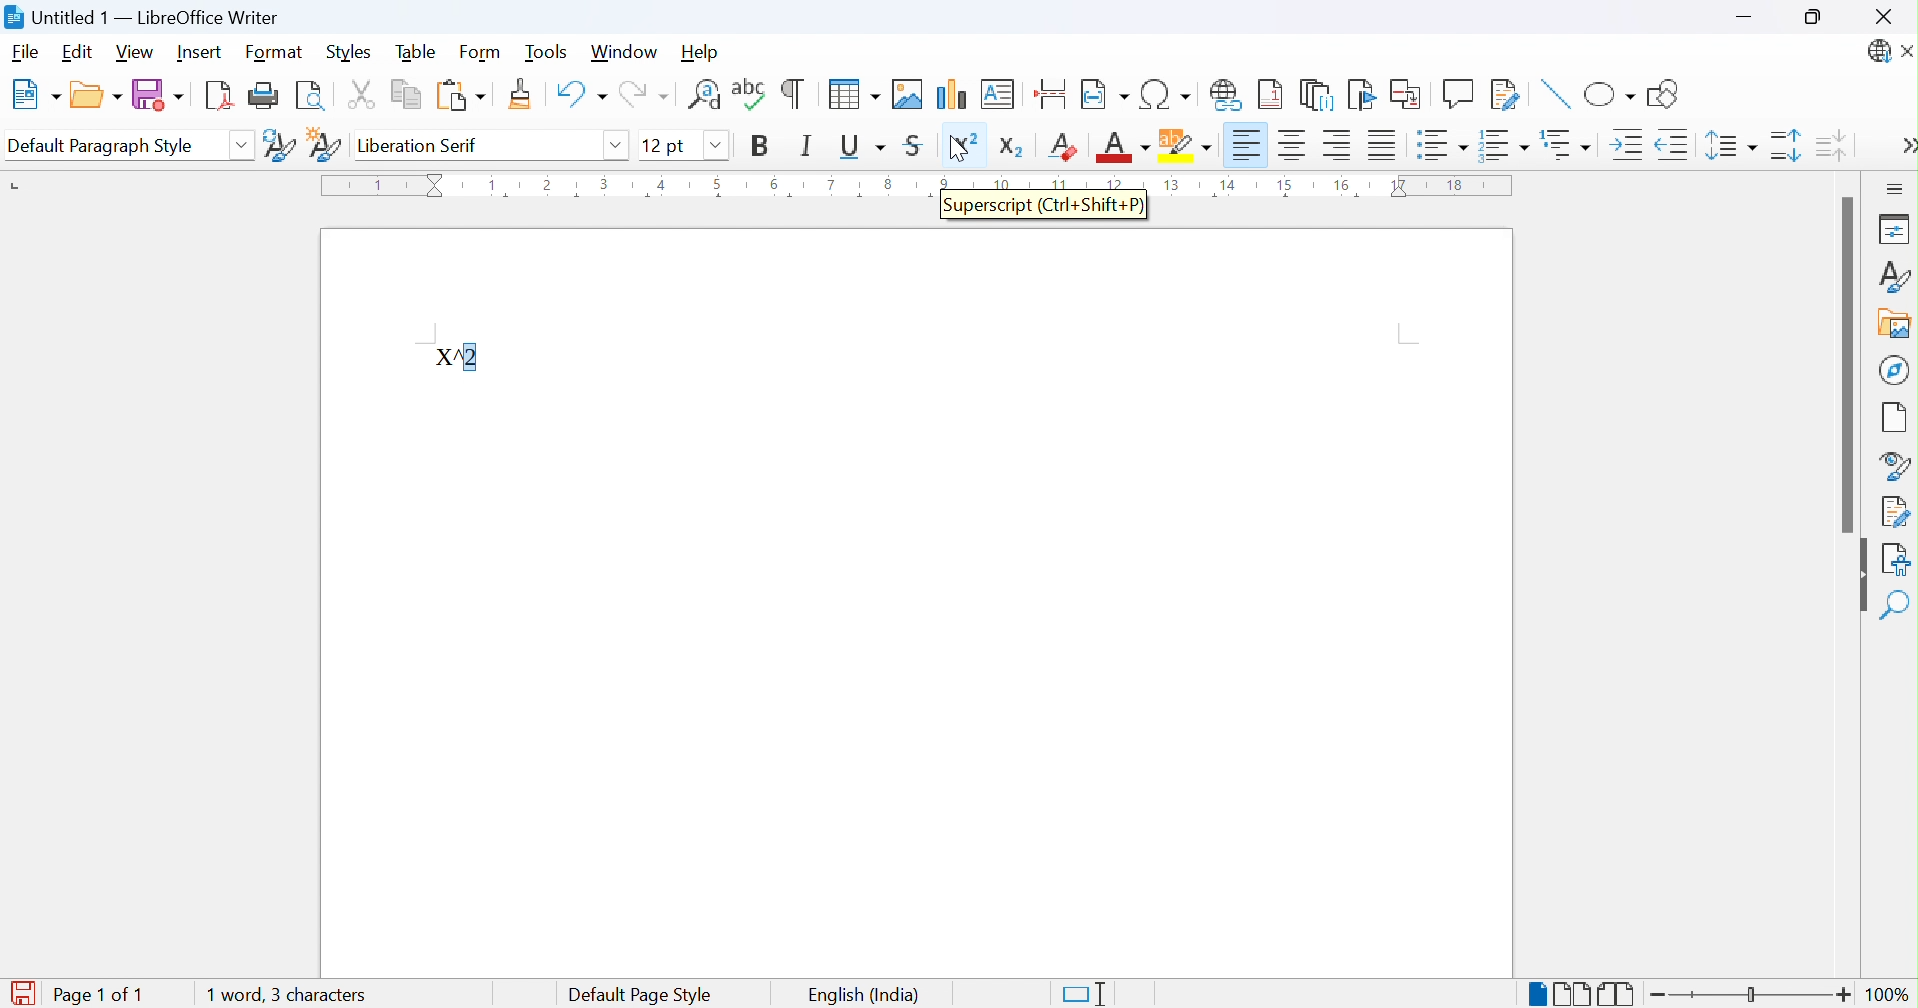 The height and width of the screenshot is (1008, 1918). I want to click on Update selected style, so click(279, 145).